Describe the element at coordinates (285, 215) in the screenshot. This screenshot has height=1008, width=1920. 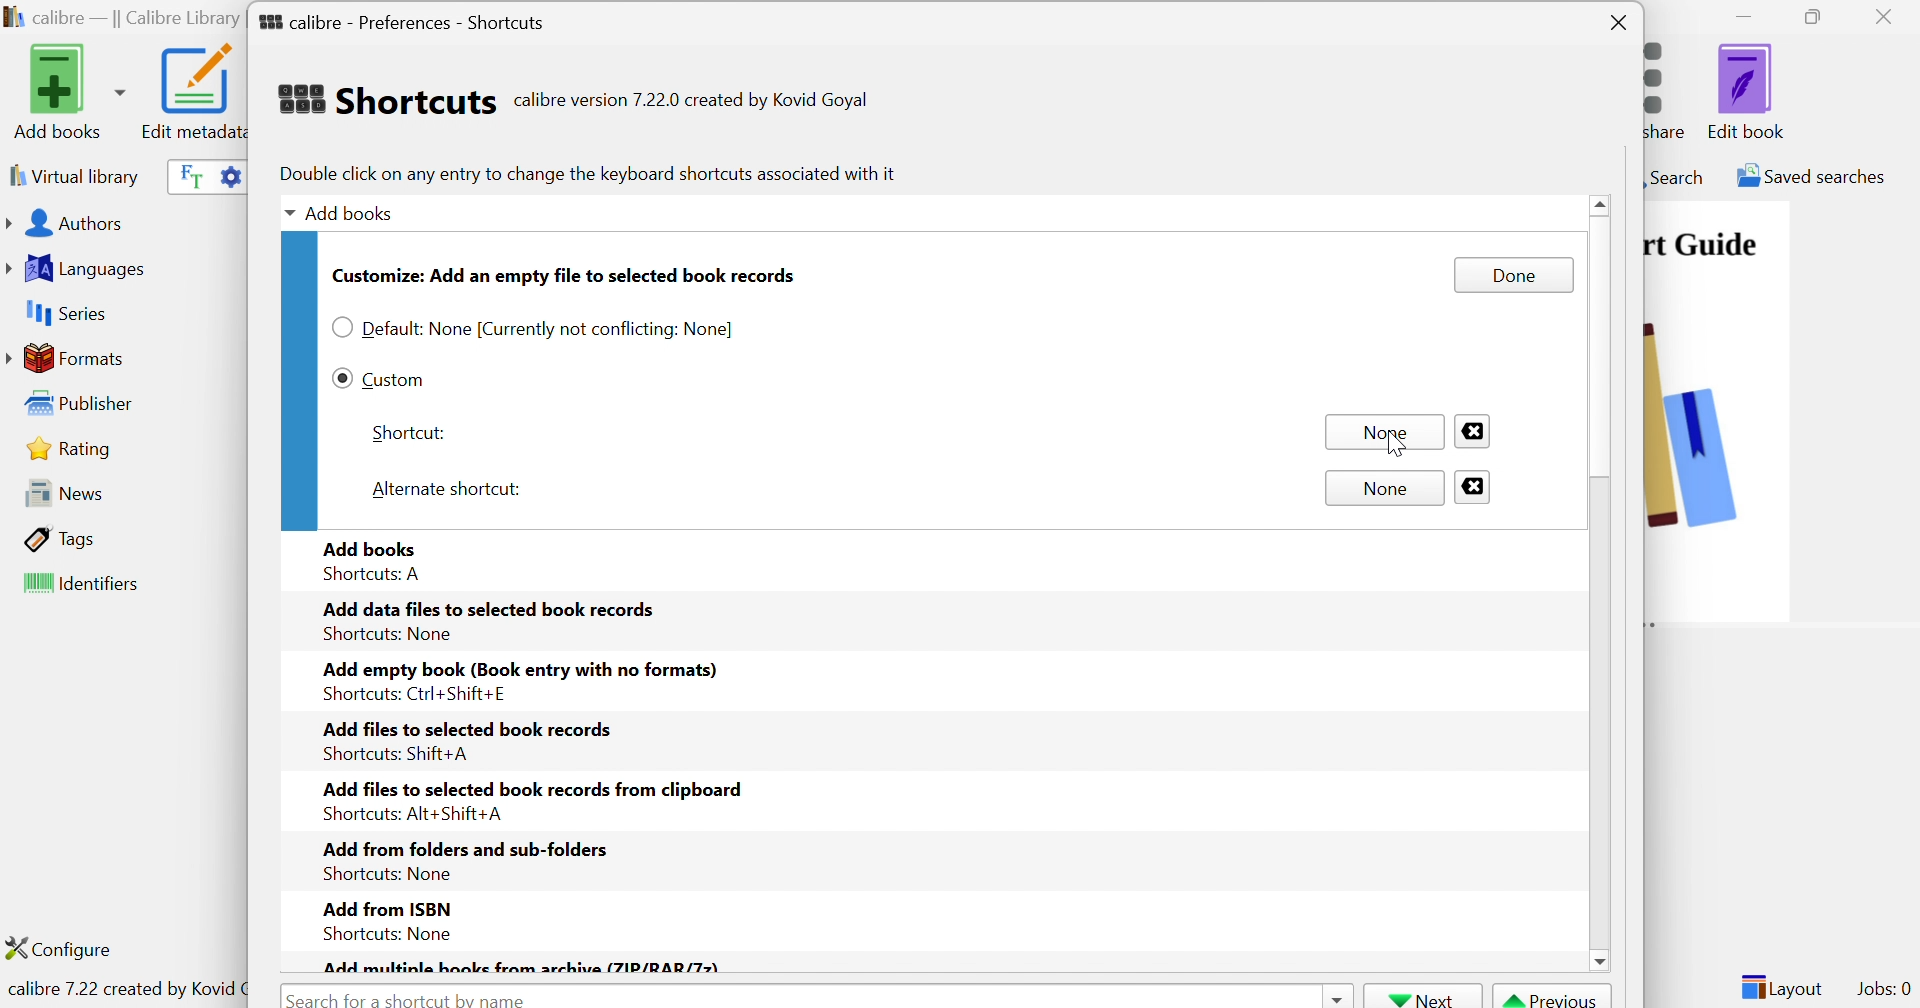
I see `Drop Down` at that location.